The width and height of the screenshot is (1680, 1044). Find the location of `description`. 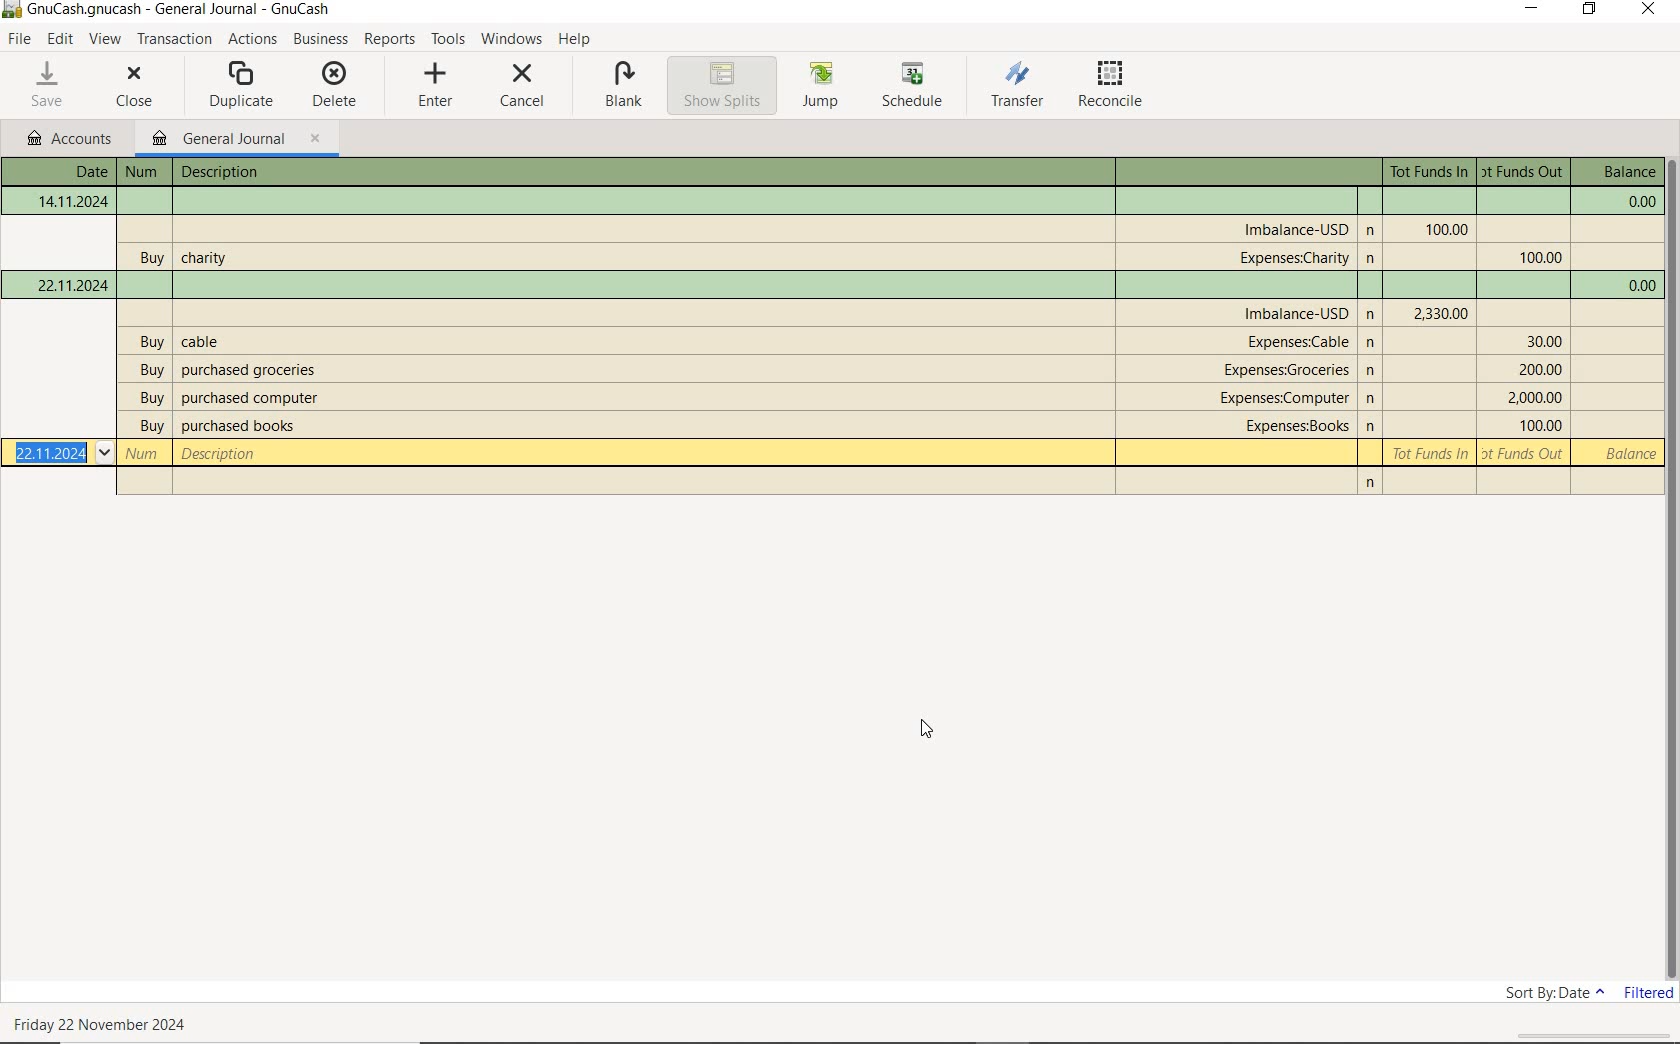

description is located at coordinates (224, 173).